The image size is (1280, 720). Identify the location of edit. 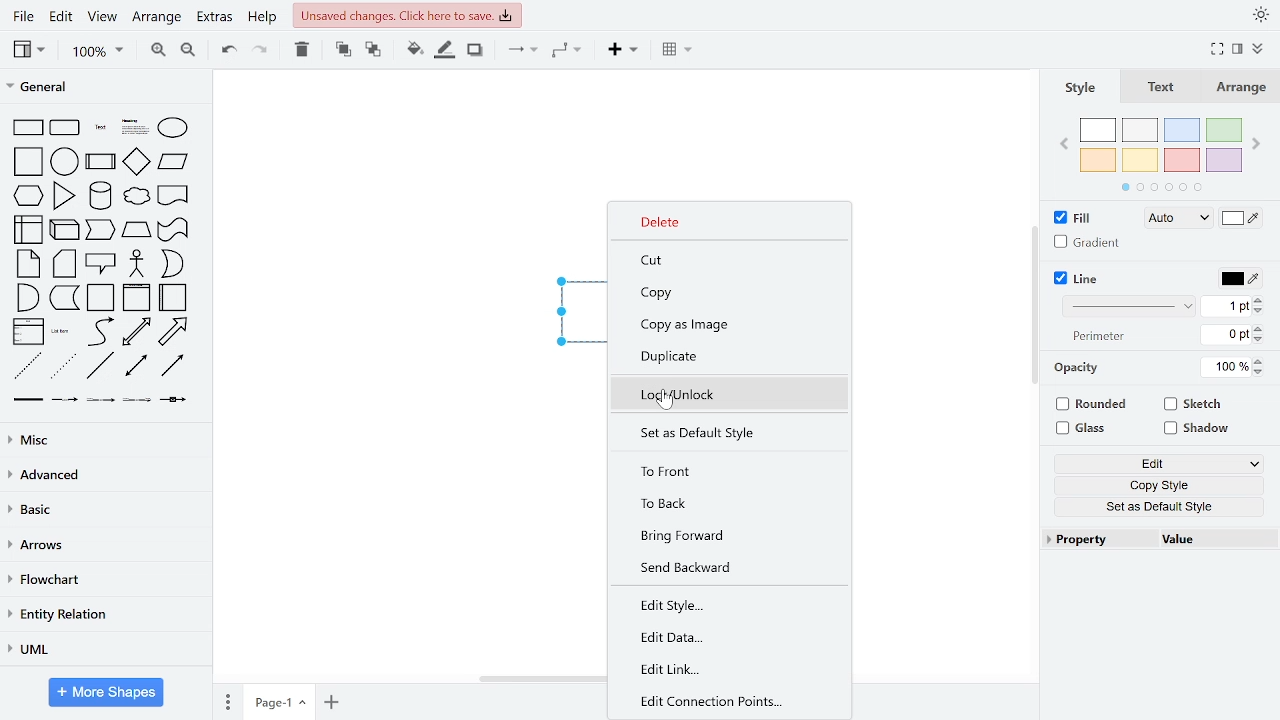
(61, 17).